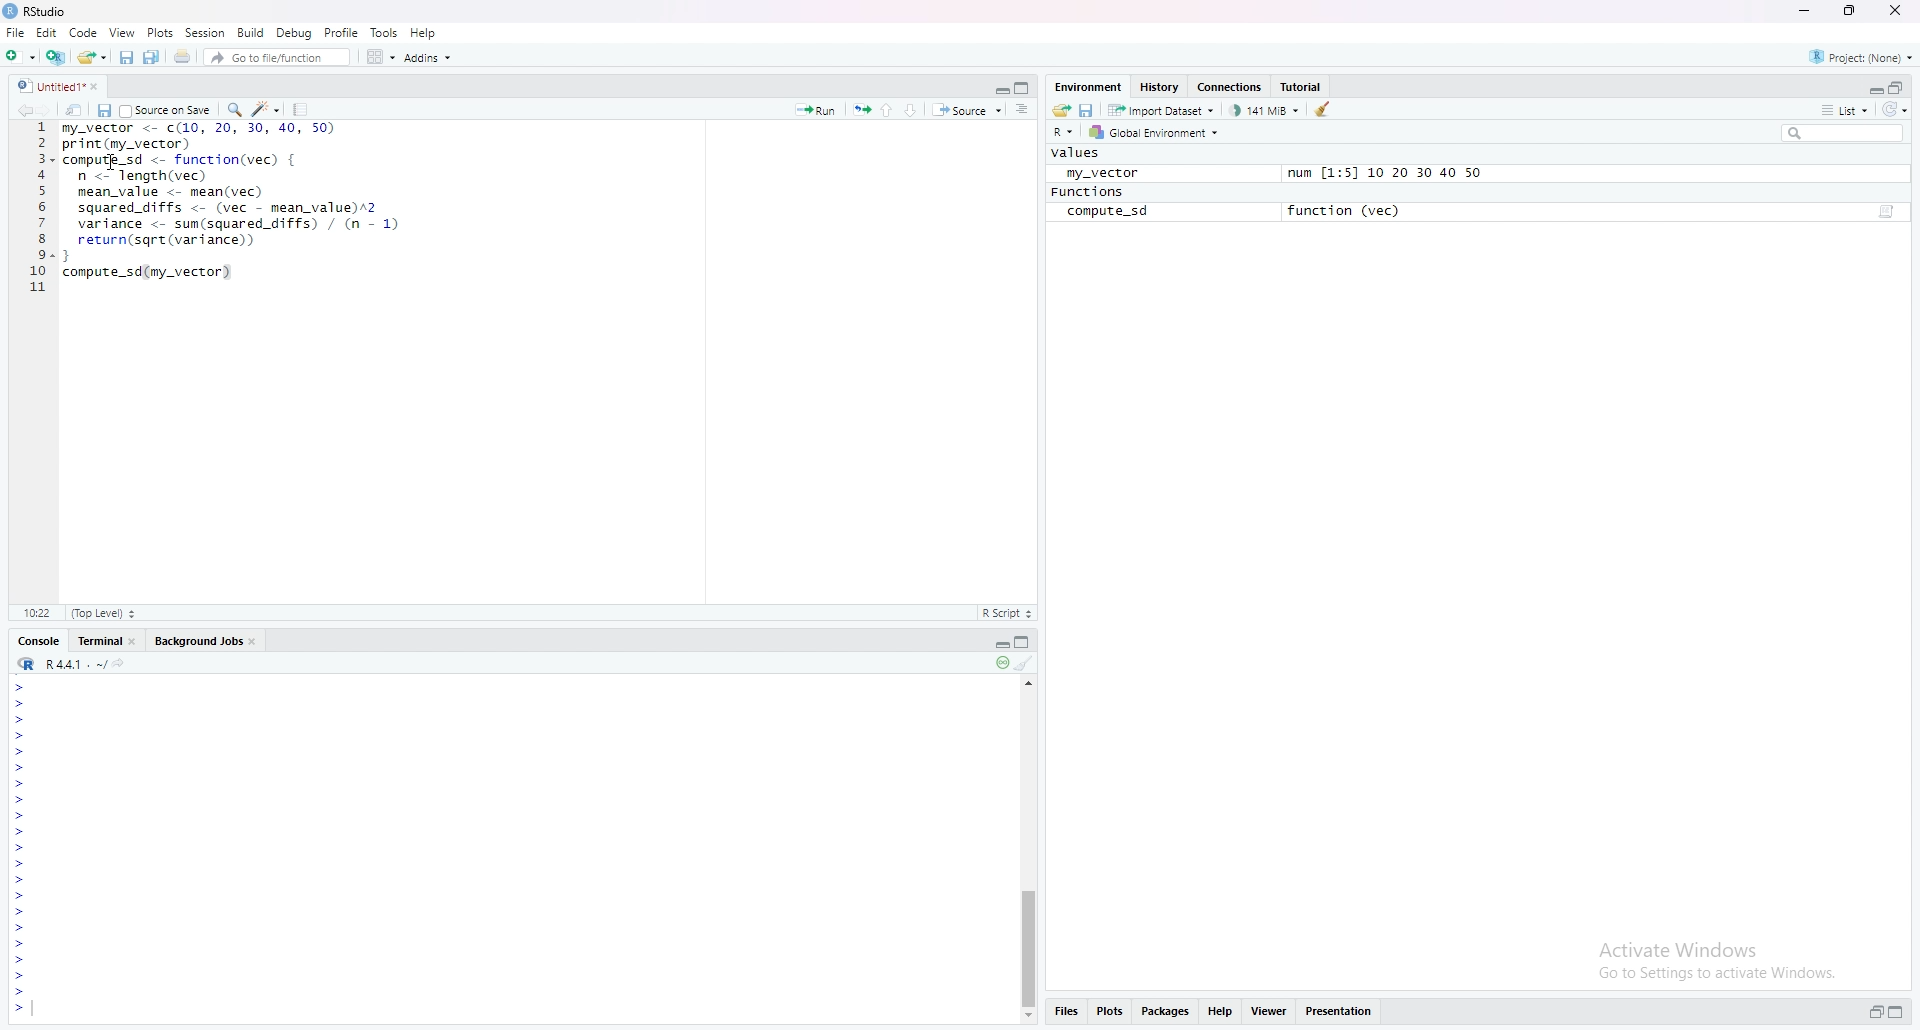  Describe the element at coordinates (126, 57) in the screenshot. I see `Save current document (Ctrl + S)` at that location.